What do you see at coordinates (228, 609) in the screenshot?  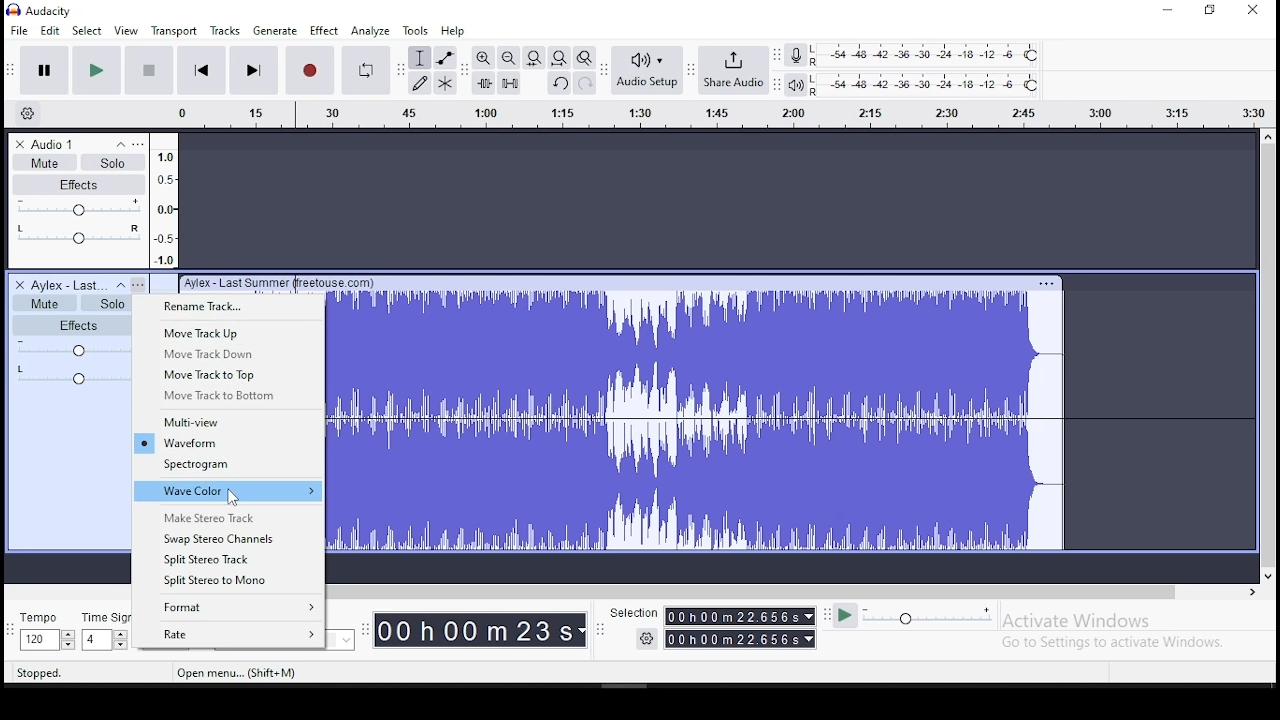 I see `format` at bounding box center [228, 609].